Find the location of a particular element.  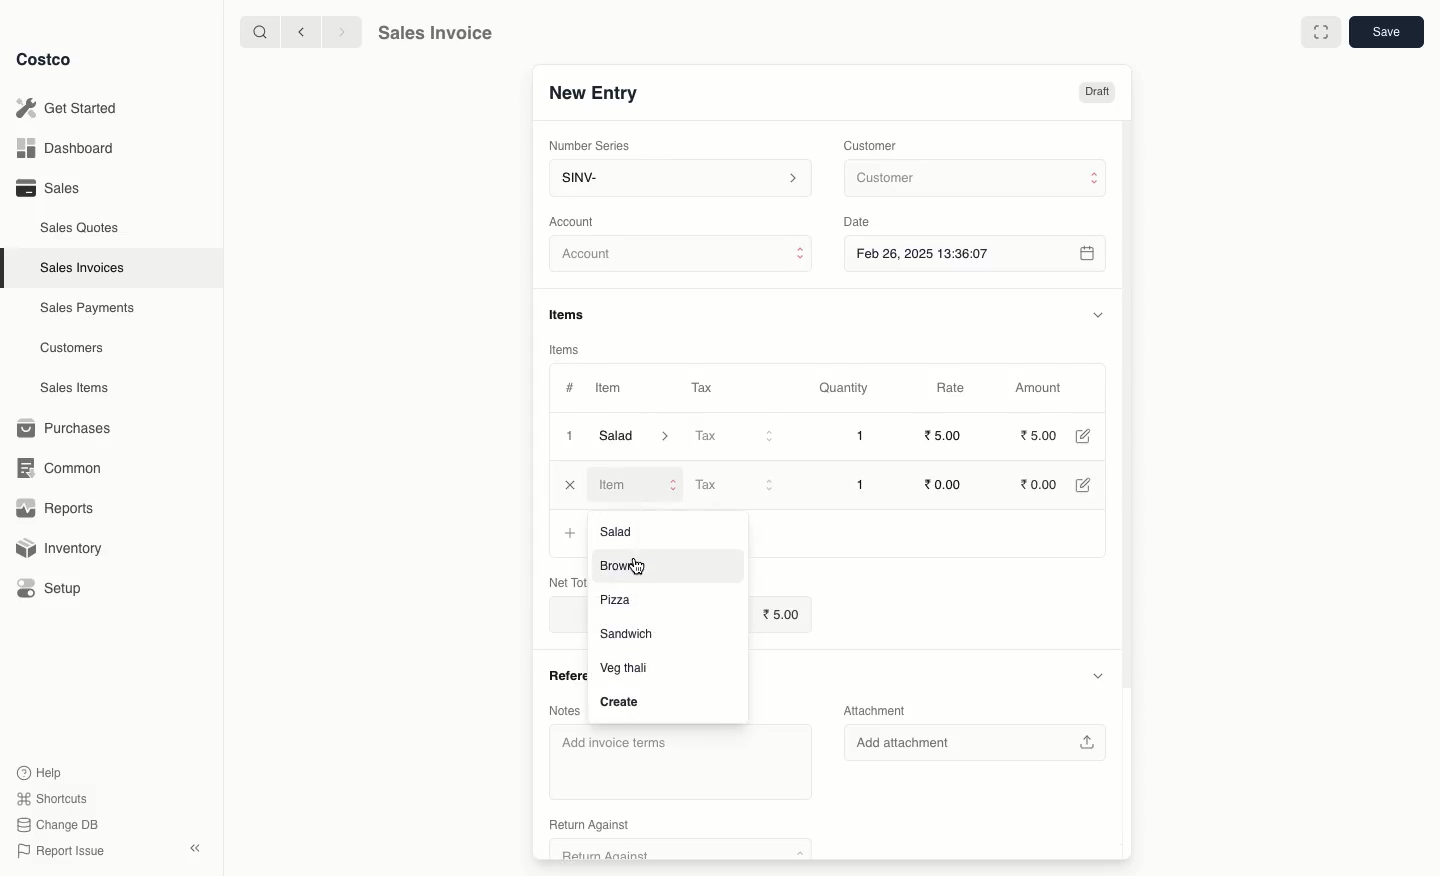

Forward is located at coordinates (341, 33).